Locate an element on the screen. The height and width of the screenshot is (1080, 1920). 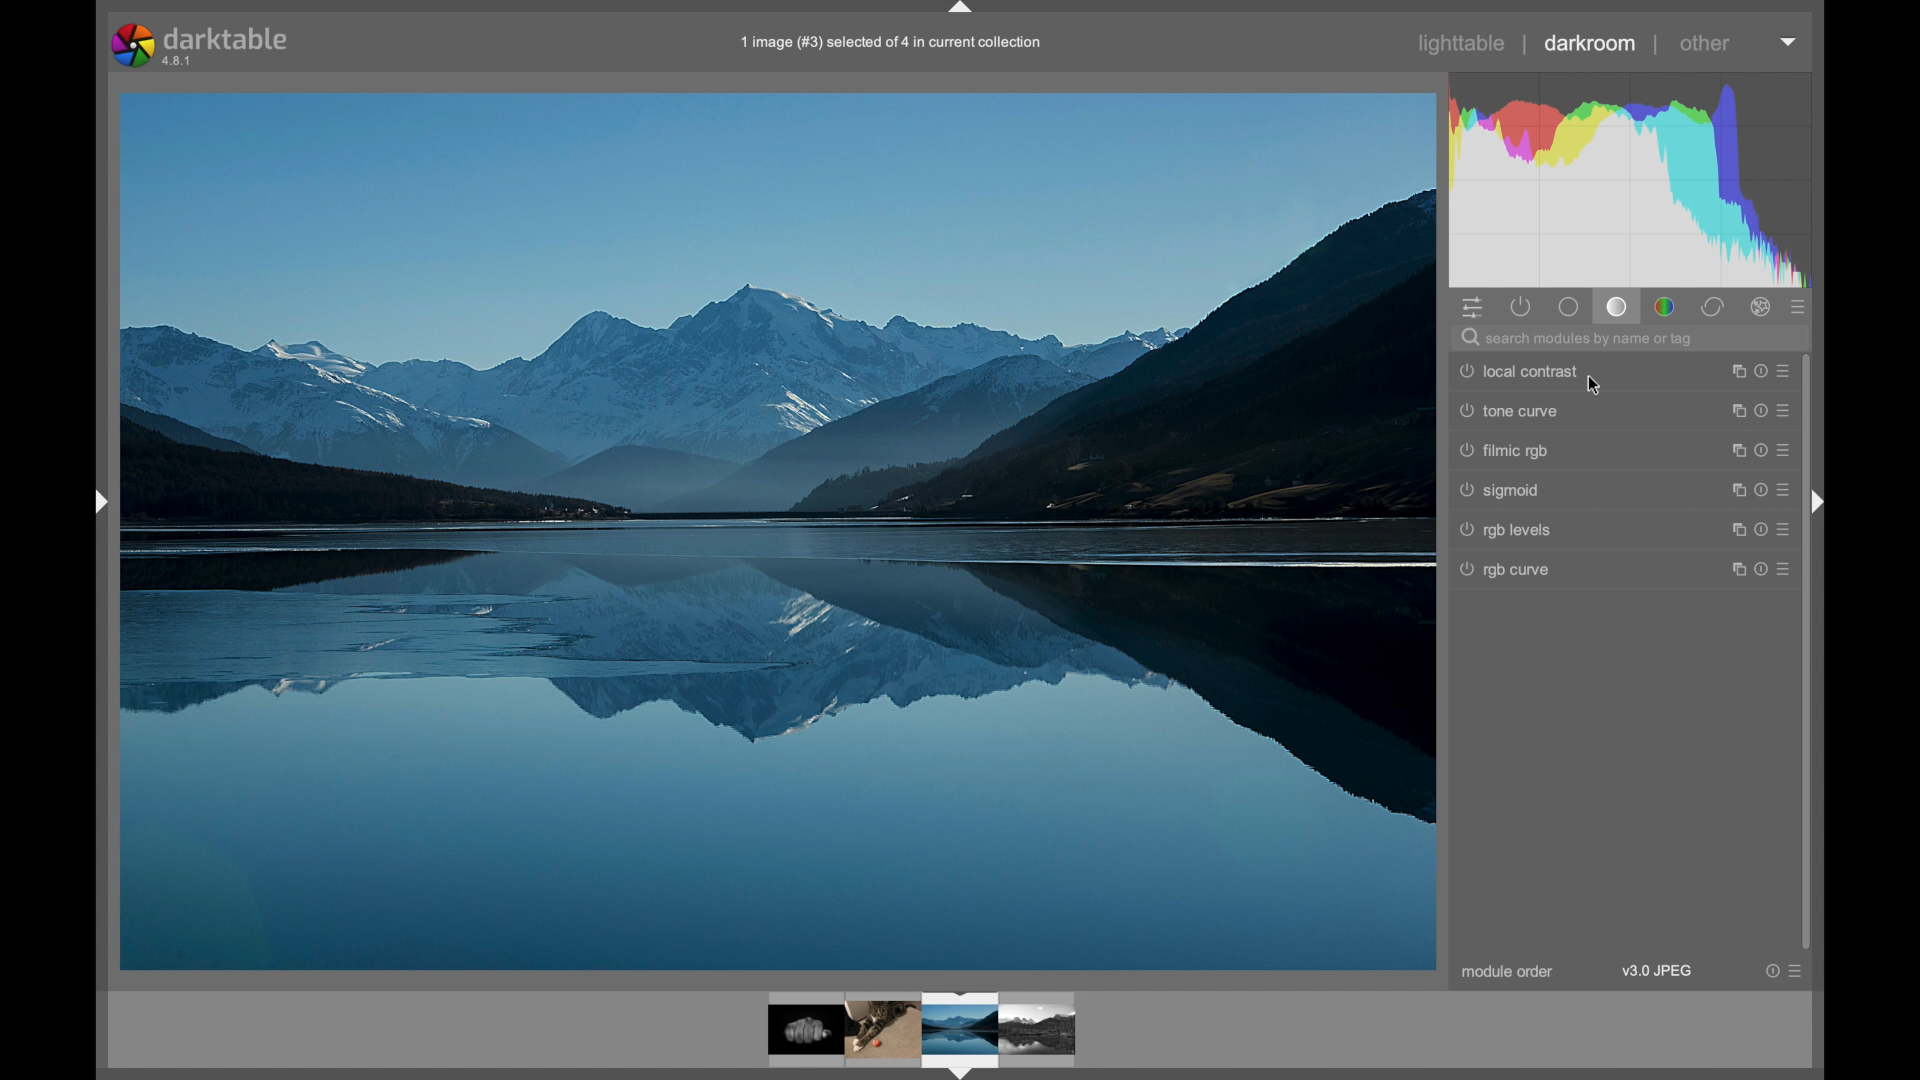
module order is located at coordinates (1510, 972).